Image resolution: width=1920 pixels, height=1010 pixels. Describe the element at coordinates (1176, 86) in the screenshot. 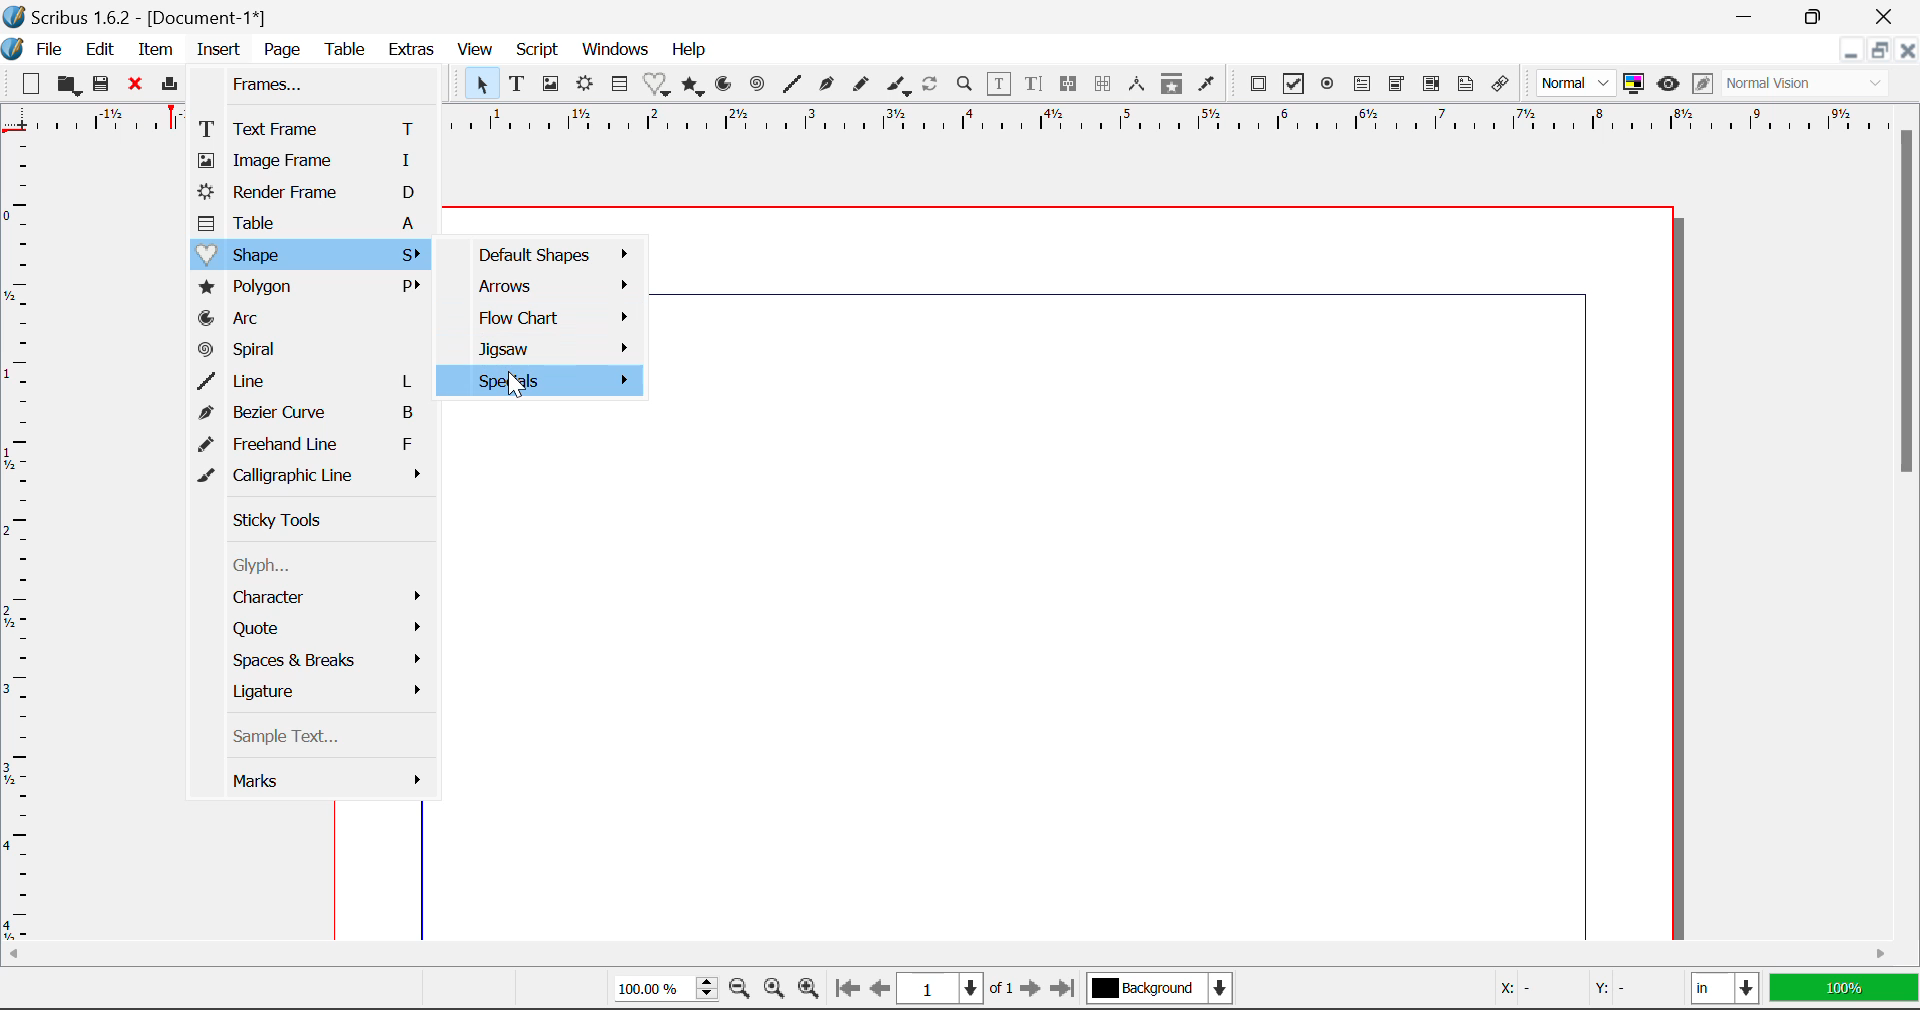

I see `Copy Item Properties` at that location.